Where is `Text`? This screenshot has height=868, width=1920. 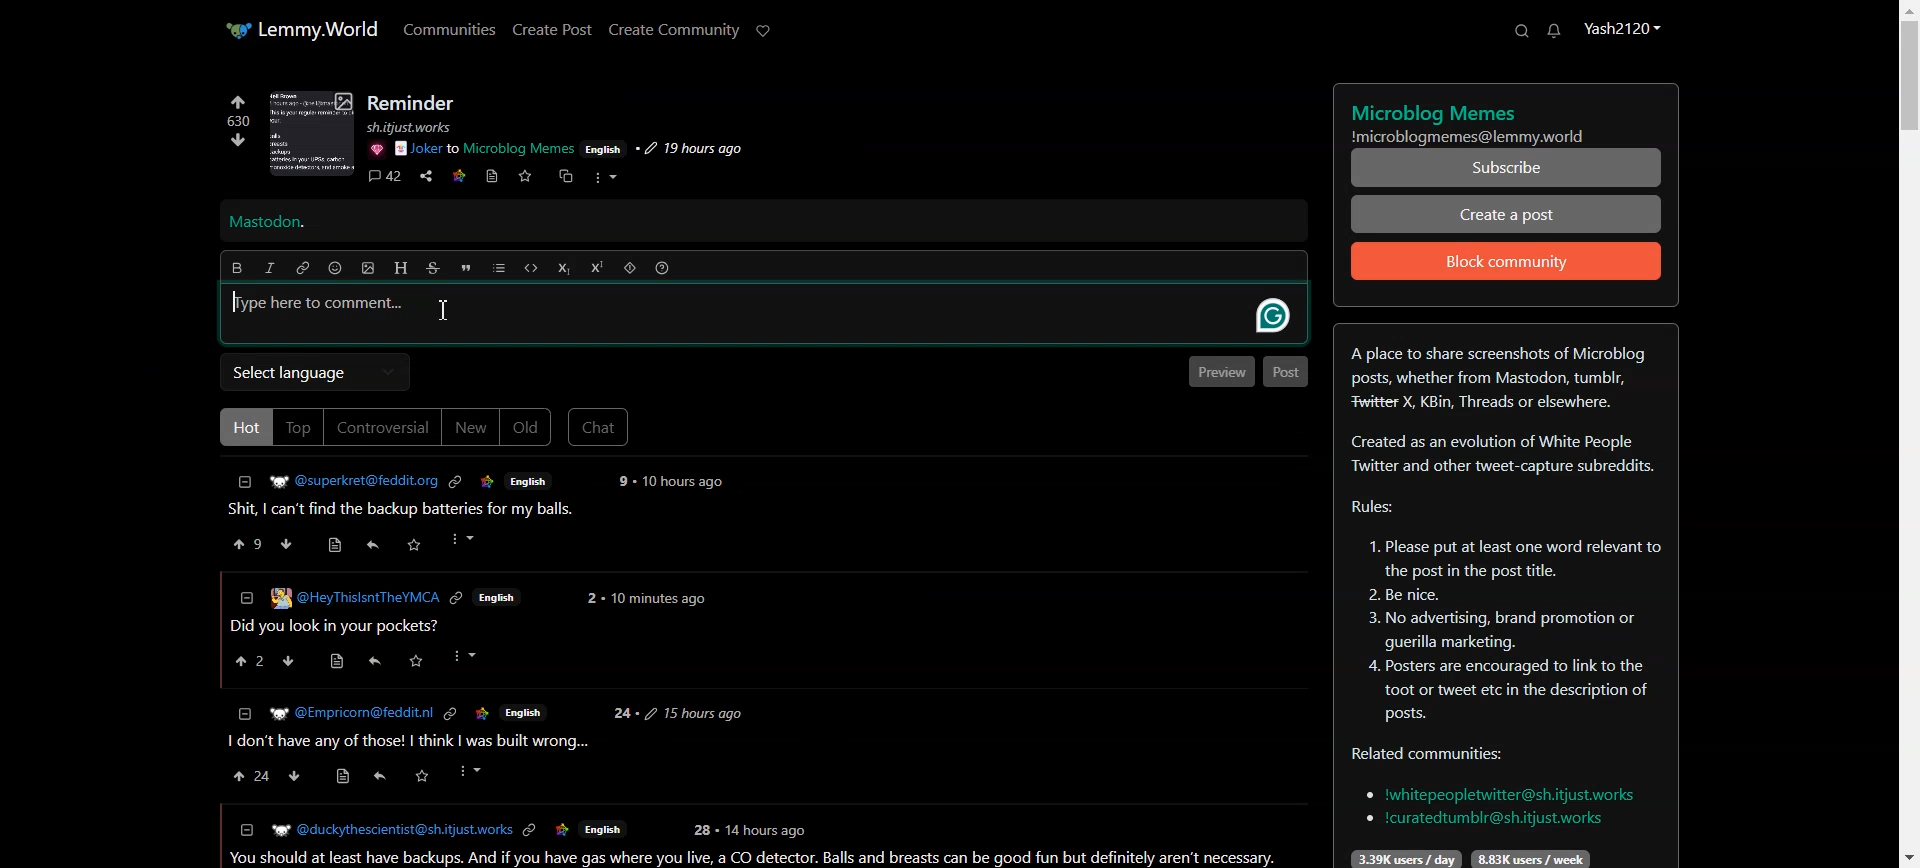
Text is located at coordinates (413, 103).